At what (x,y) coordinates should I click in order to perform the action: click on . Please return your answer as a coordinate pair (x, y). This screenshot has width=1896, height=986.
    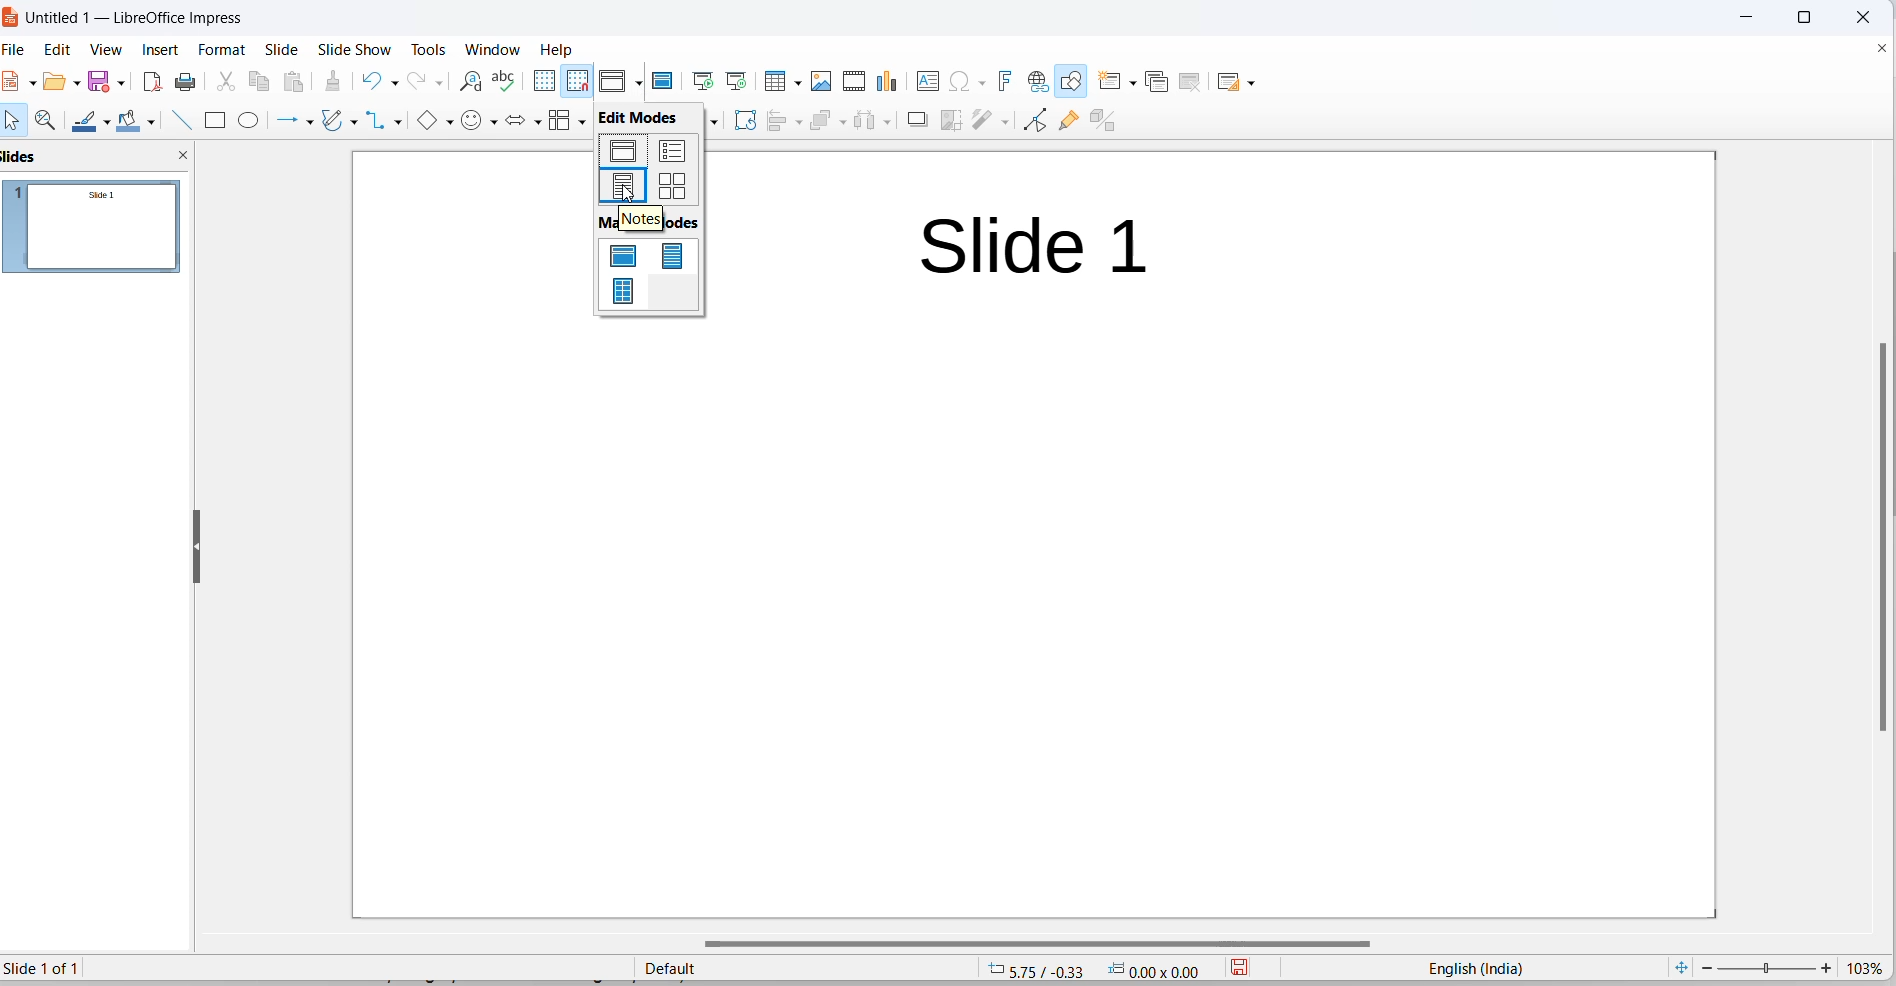
    Looking at the image, I should click on (1393, 600).